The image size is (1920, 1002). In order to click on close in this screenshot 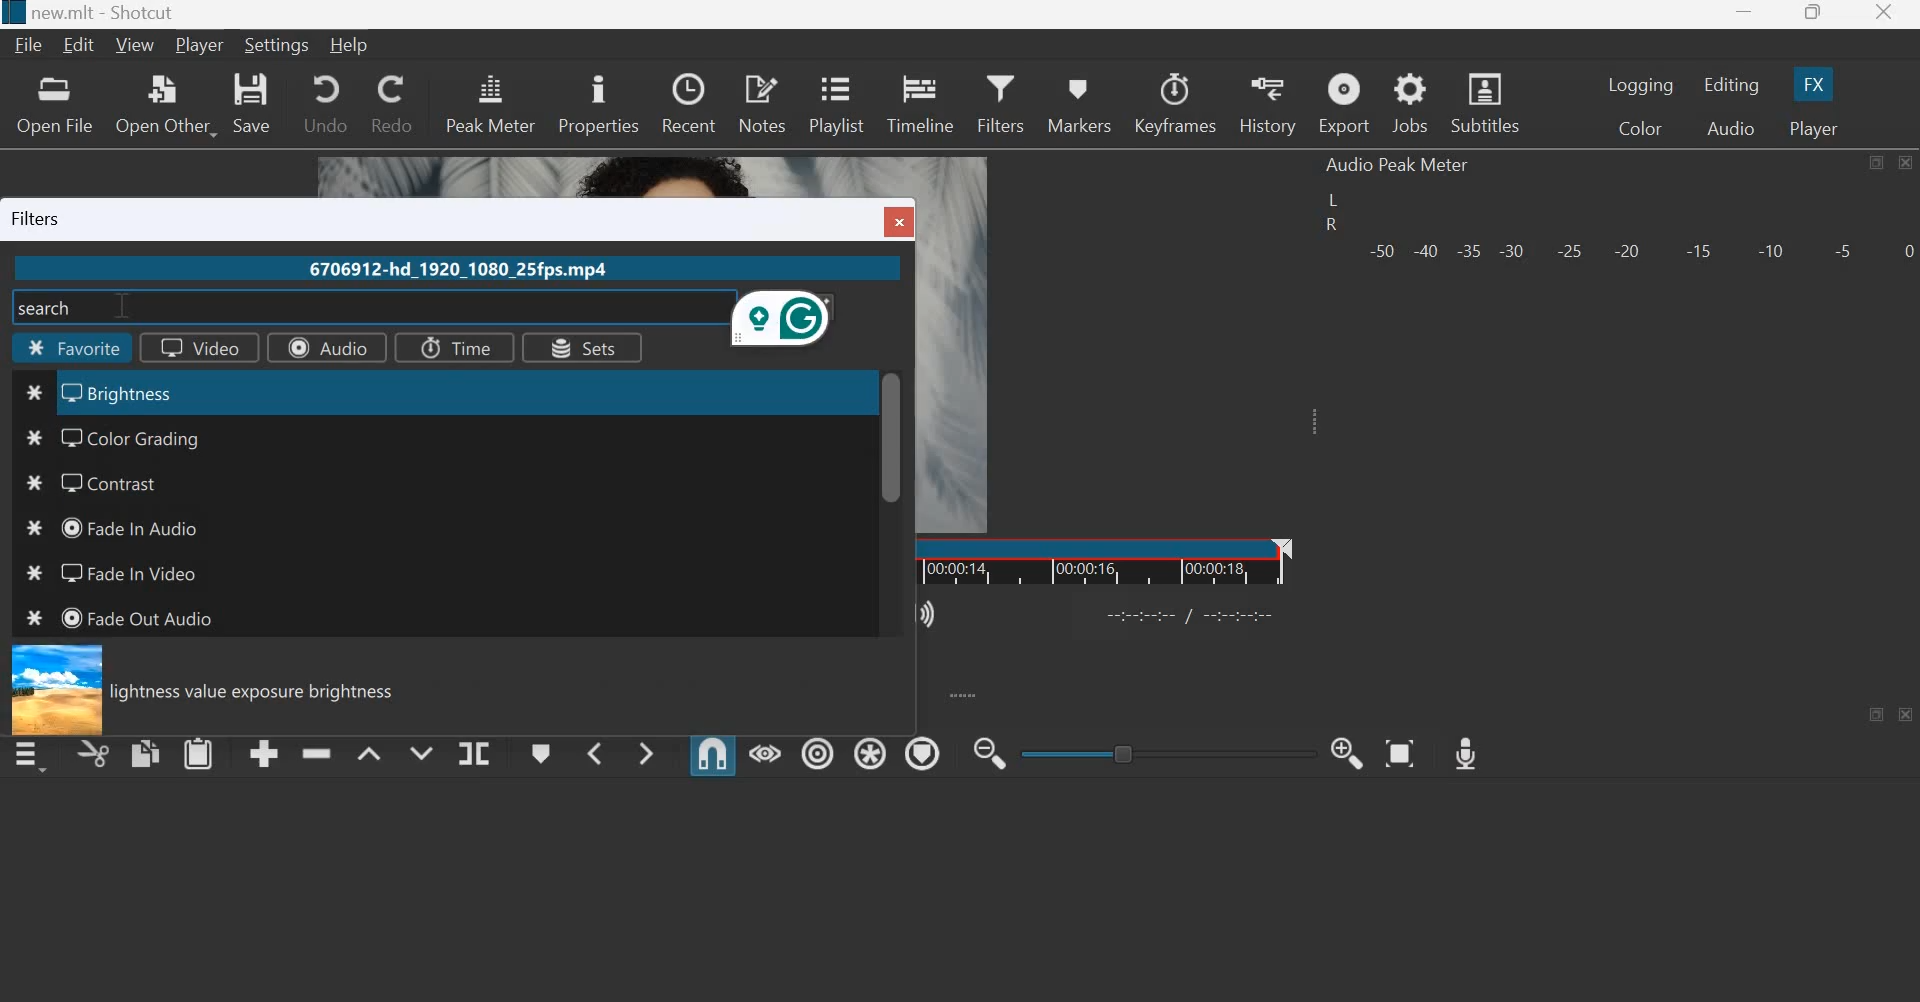, I will do `click(1904, 162)`.